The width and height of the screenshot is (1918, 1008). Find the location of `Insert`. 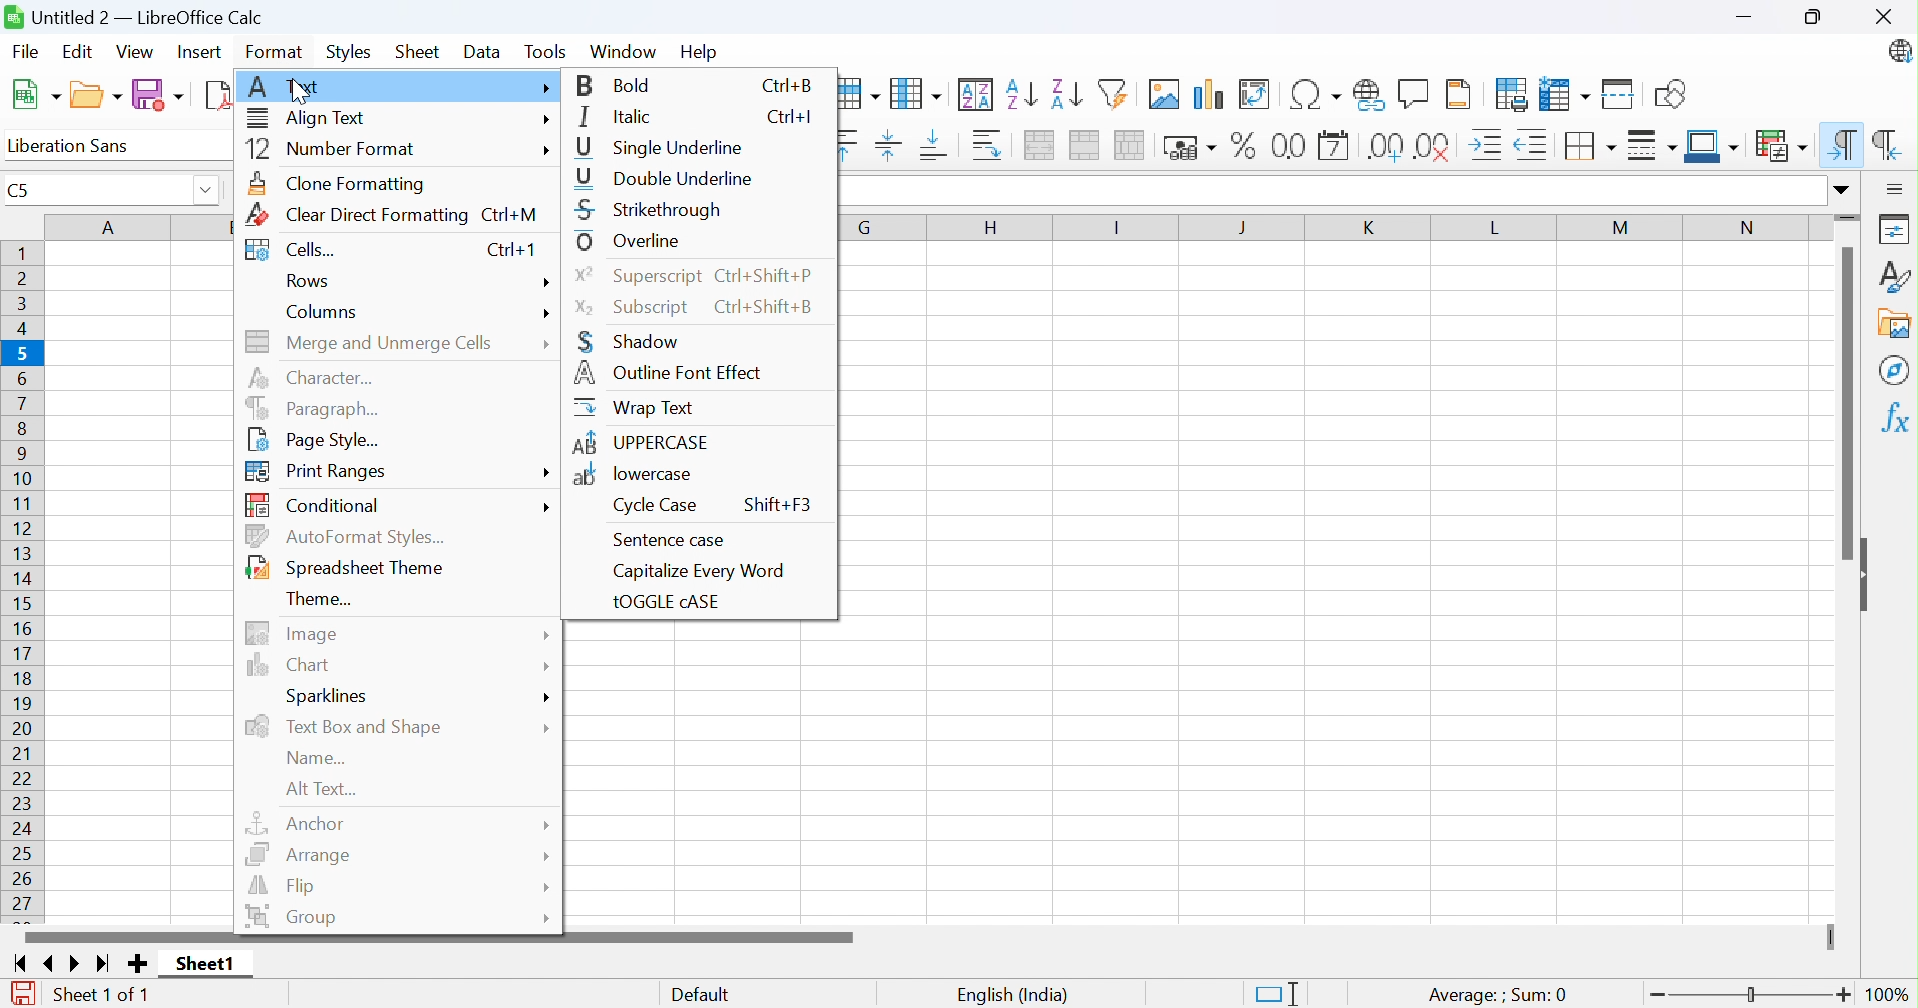

Insert is located at coordinates (198, 52).